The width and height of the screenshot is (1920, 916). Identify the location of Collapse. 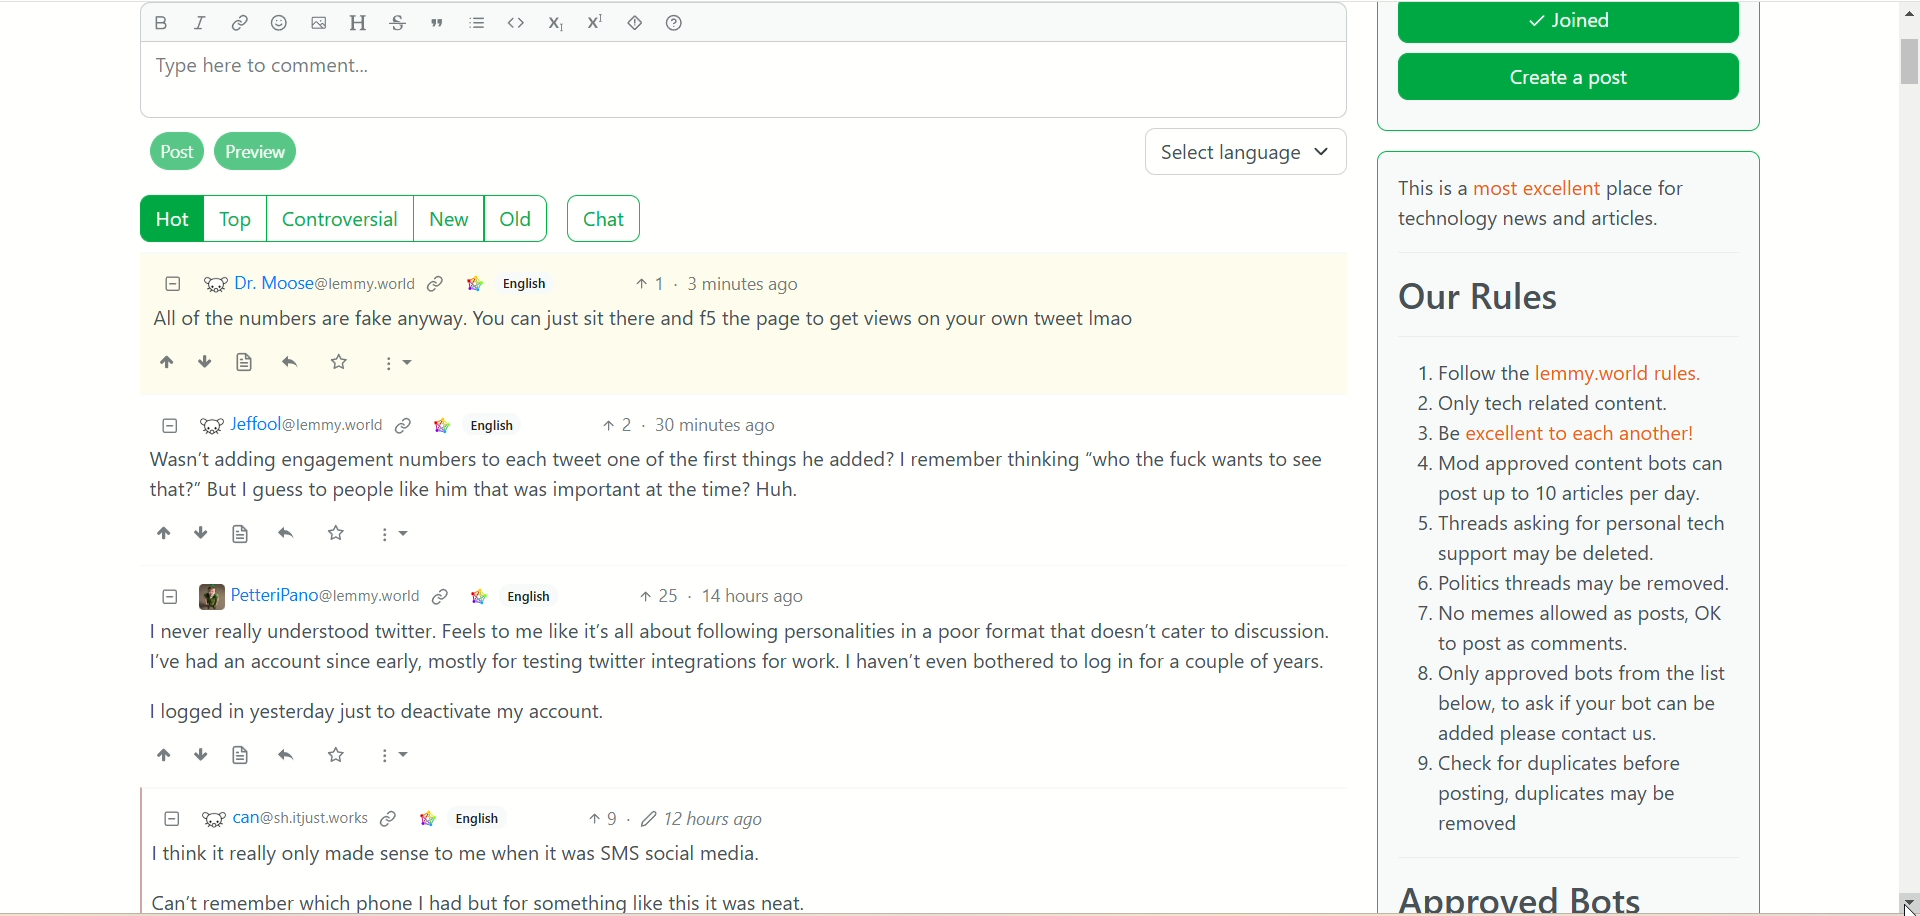
(169, 427).